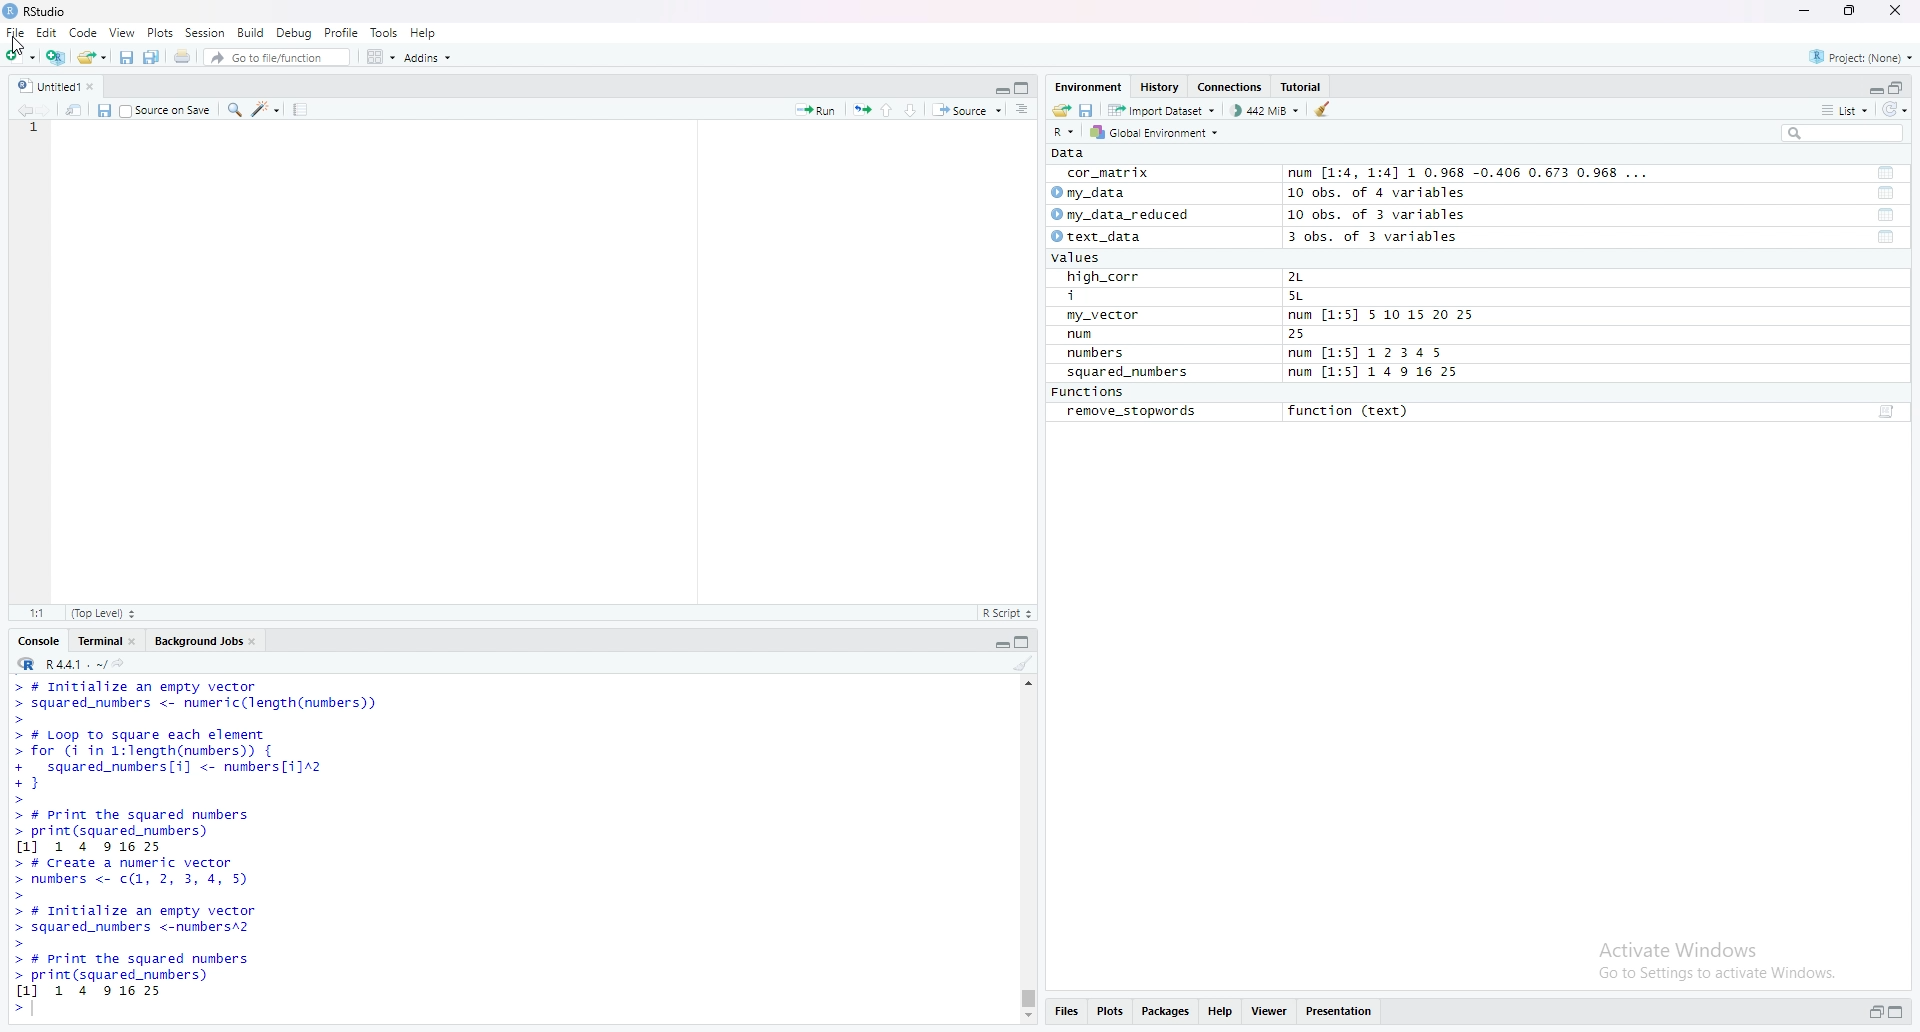 Image resolution: width=1920 pixels, height=1032 pixels. What do you see at coordinates (1026, 1019) in the screenshot?
I see `Scrollbar down` at bounding box center [1026, 1019].